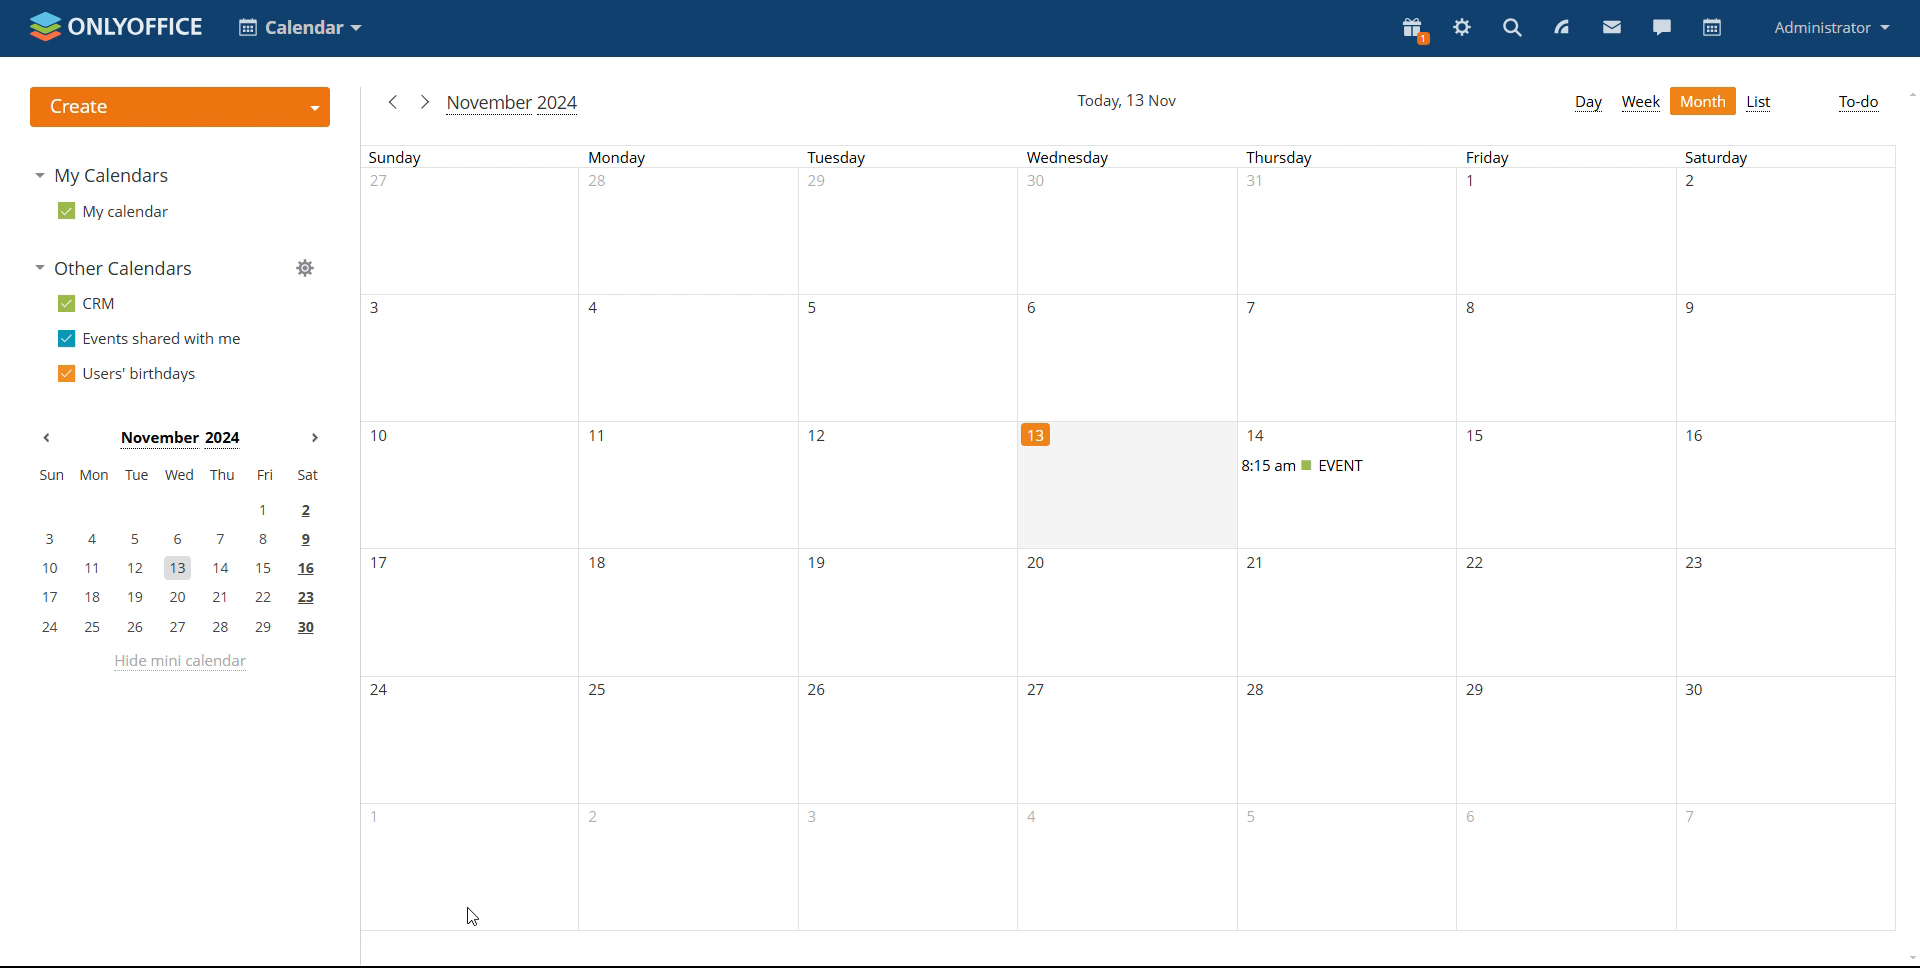 This screenshot has width=1920, height=968. What do you see at coordinates (1462, 30) in the screenshot?
I see `settings` at bounding box center [1462, 30].